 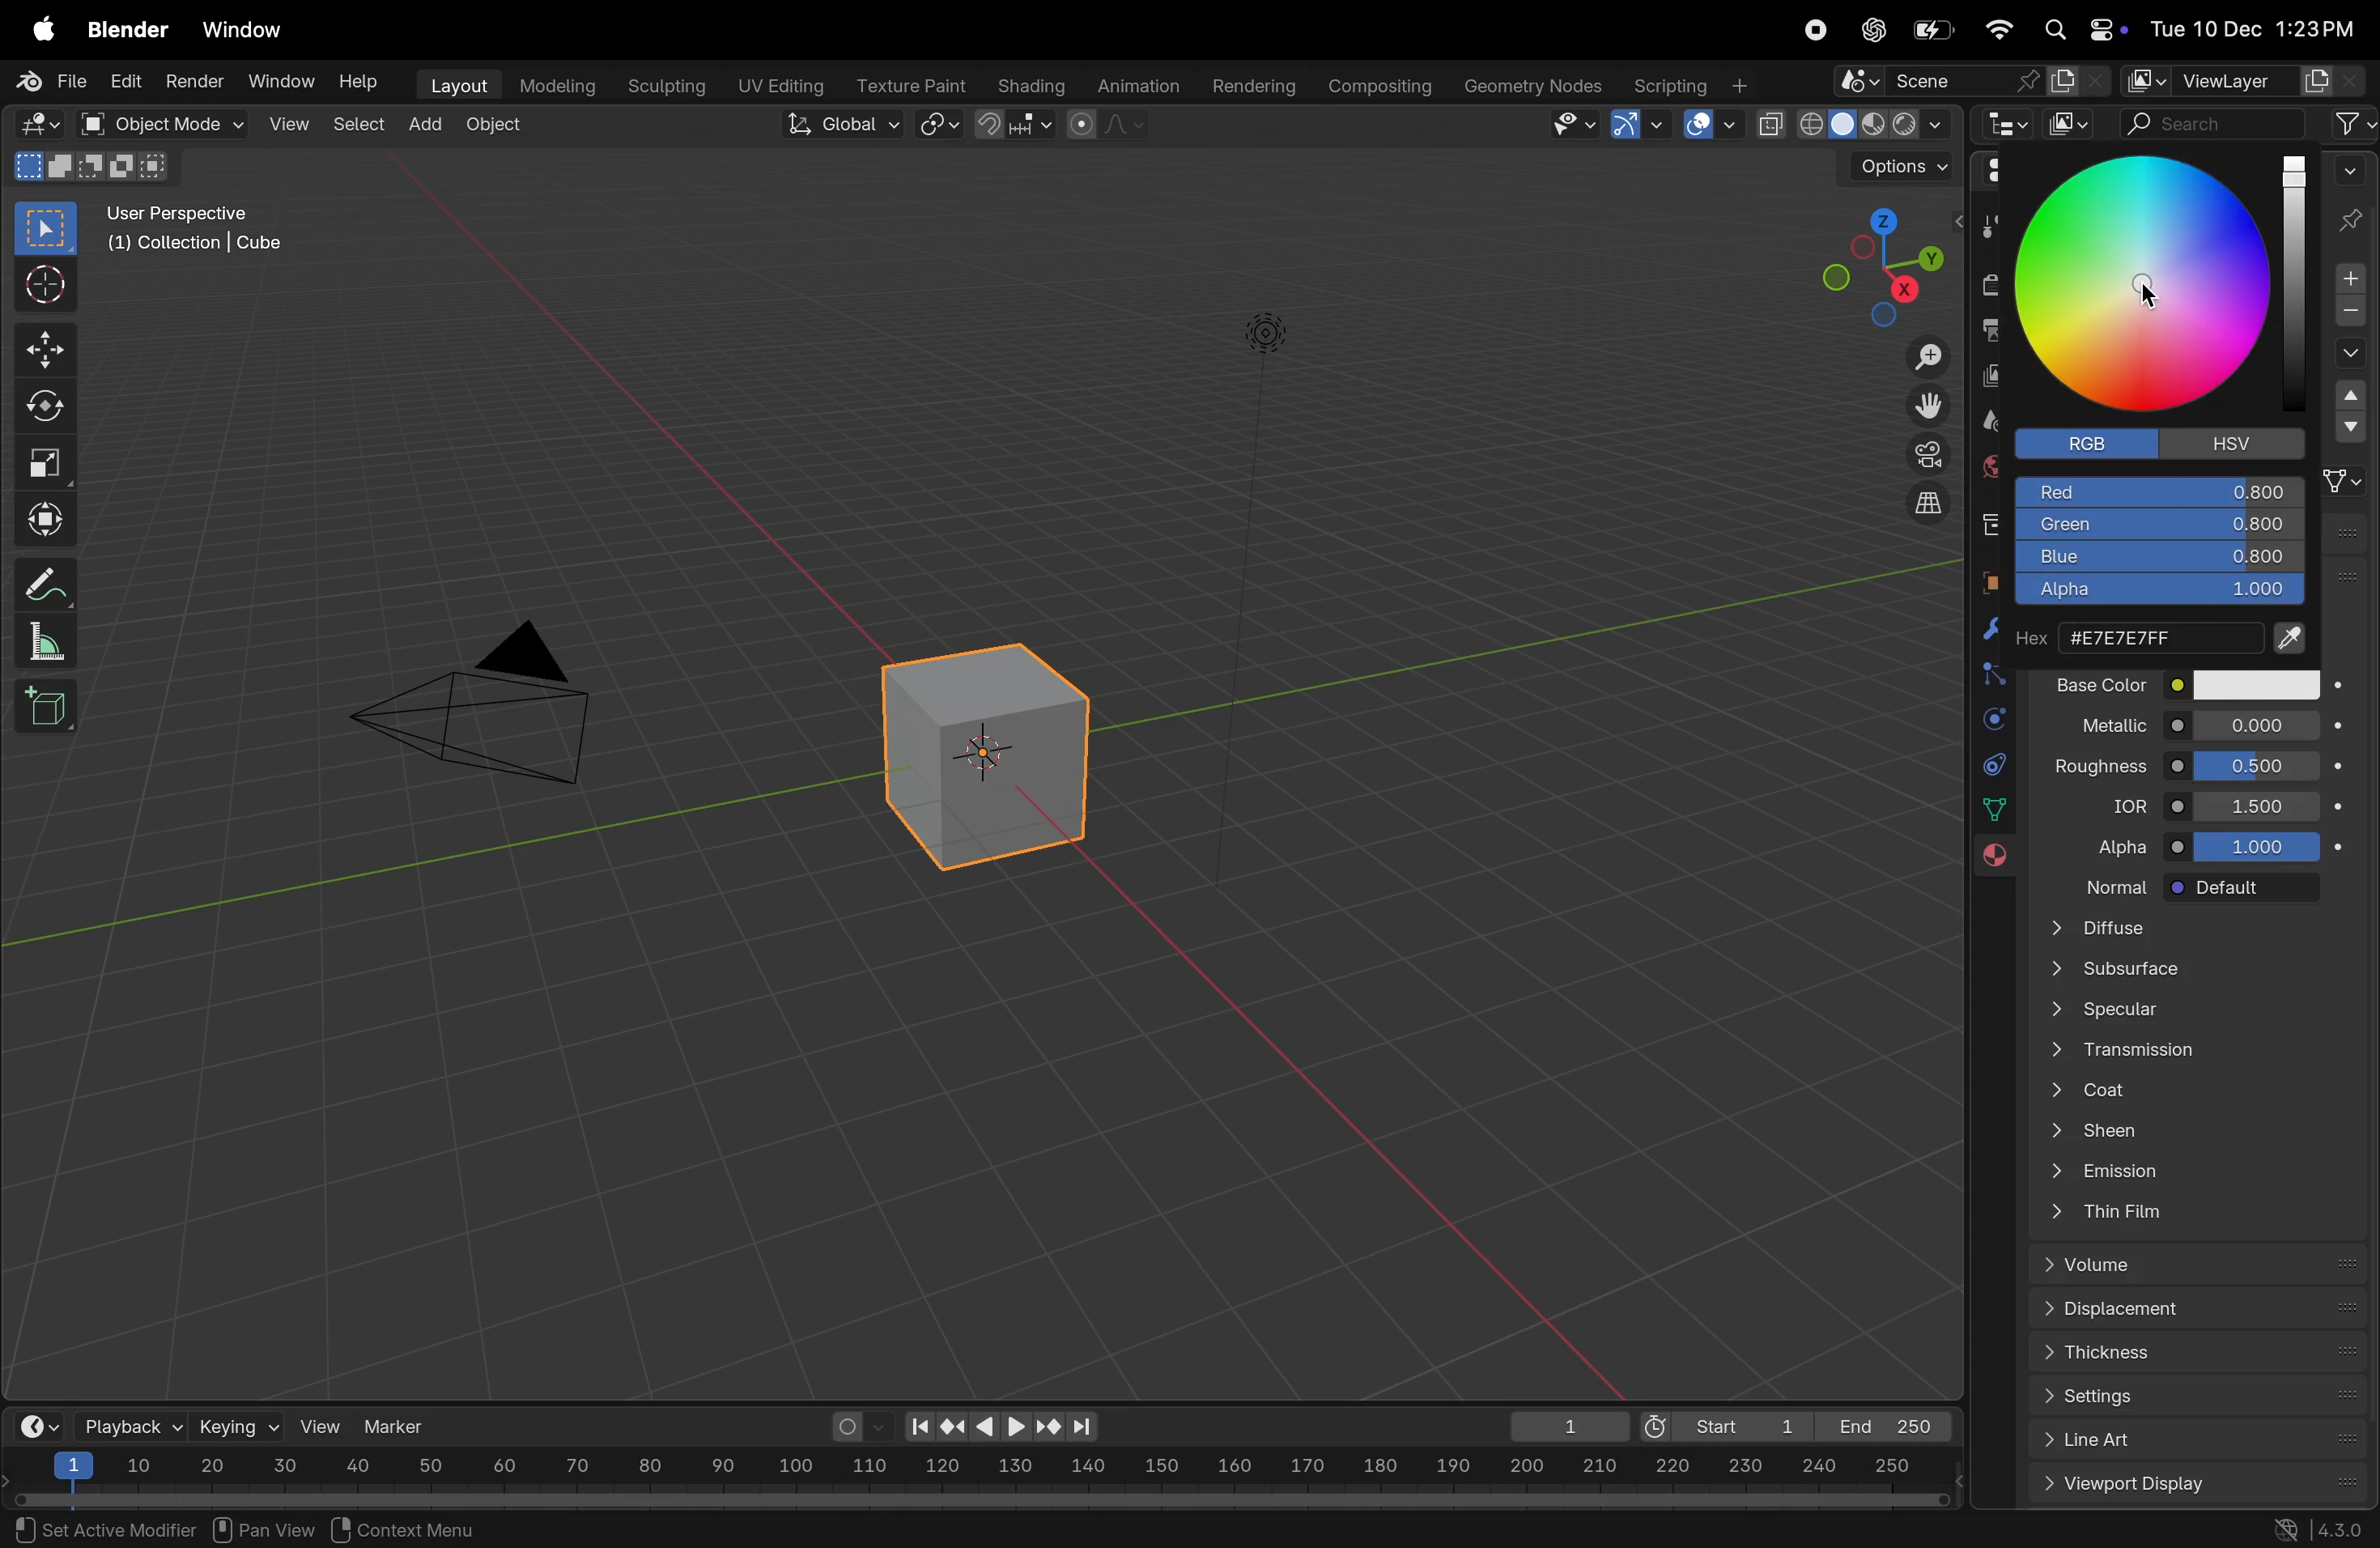 What do you see at coordinates (2119, 805) in the screenshot?
I see `idr` at bounding box center [2119, 805].